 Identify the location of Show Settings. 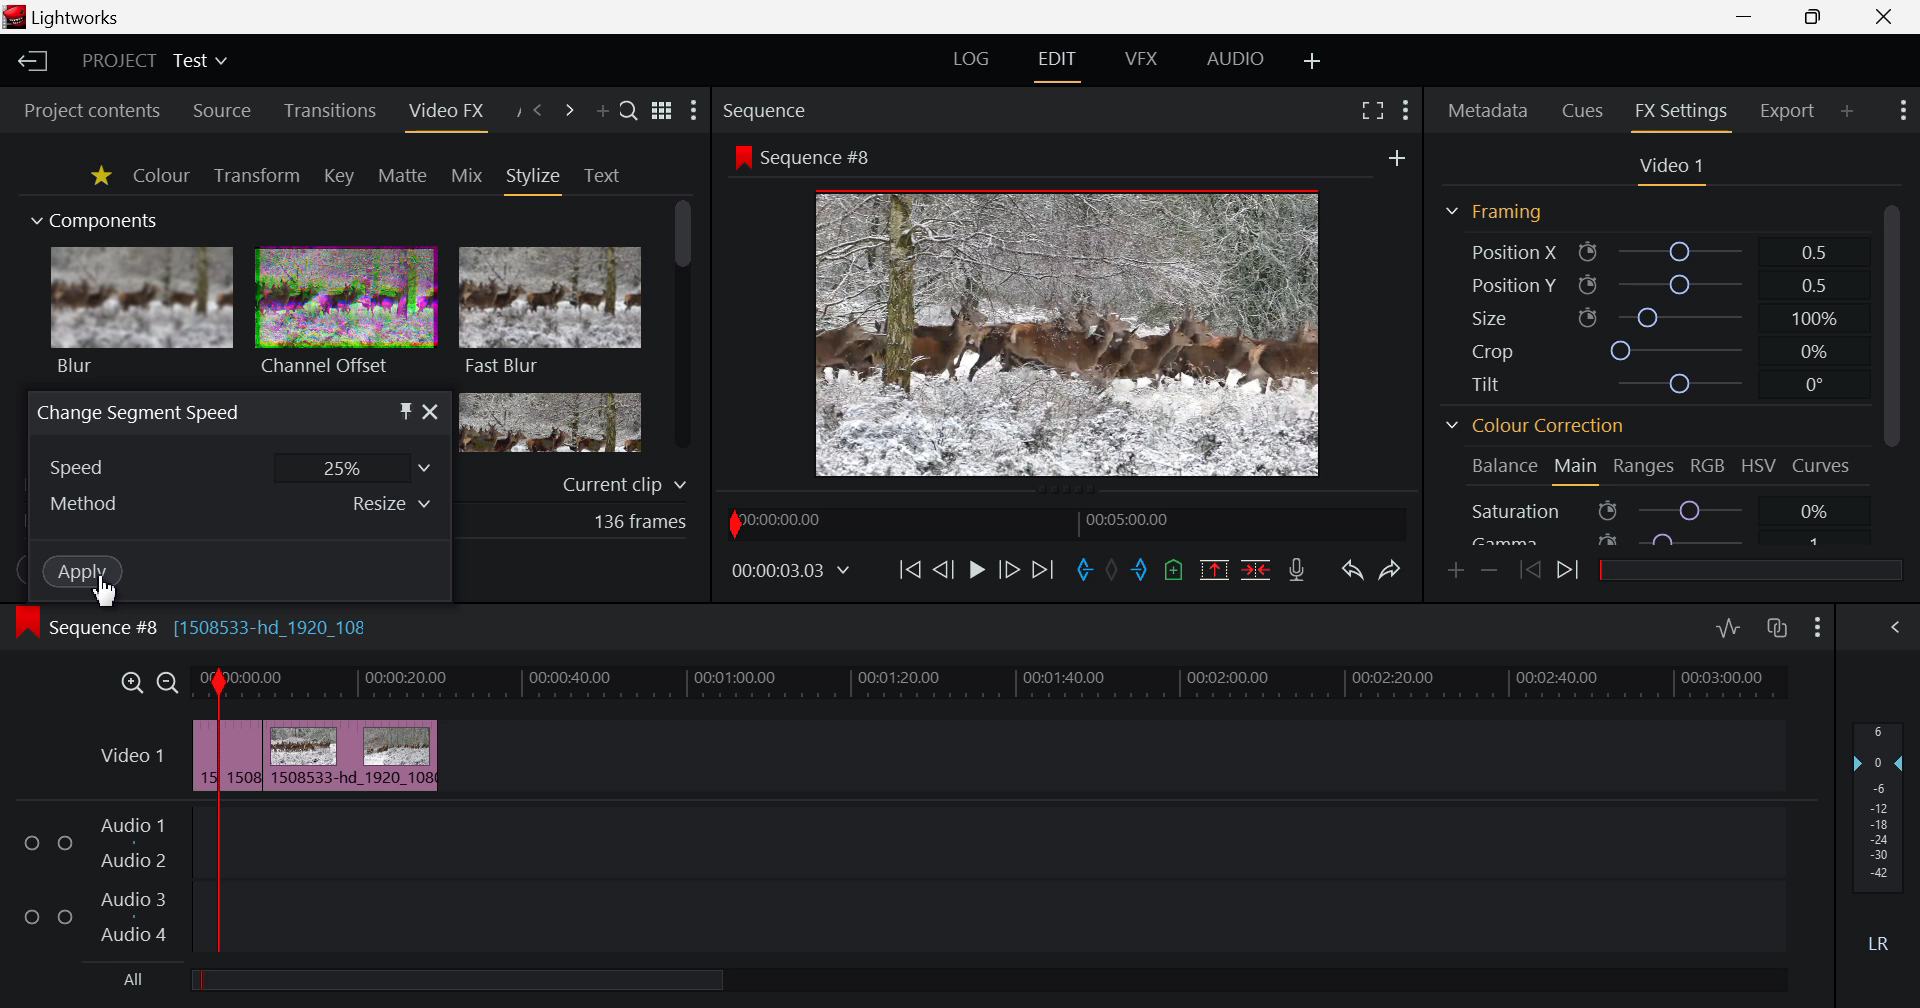
(694, 111).